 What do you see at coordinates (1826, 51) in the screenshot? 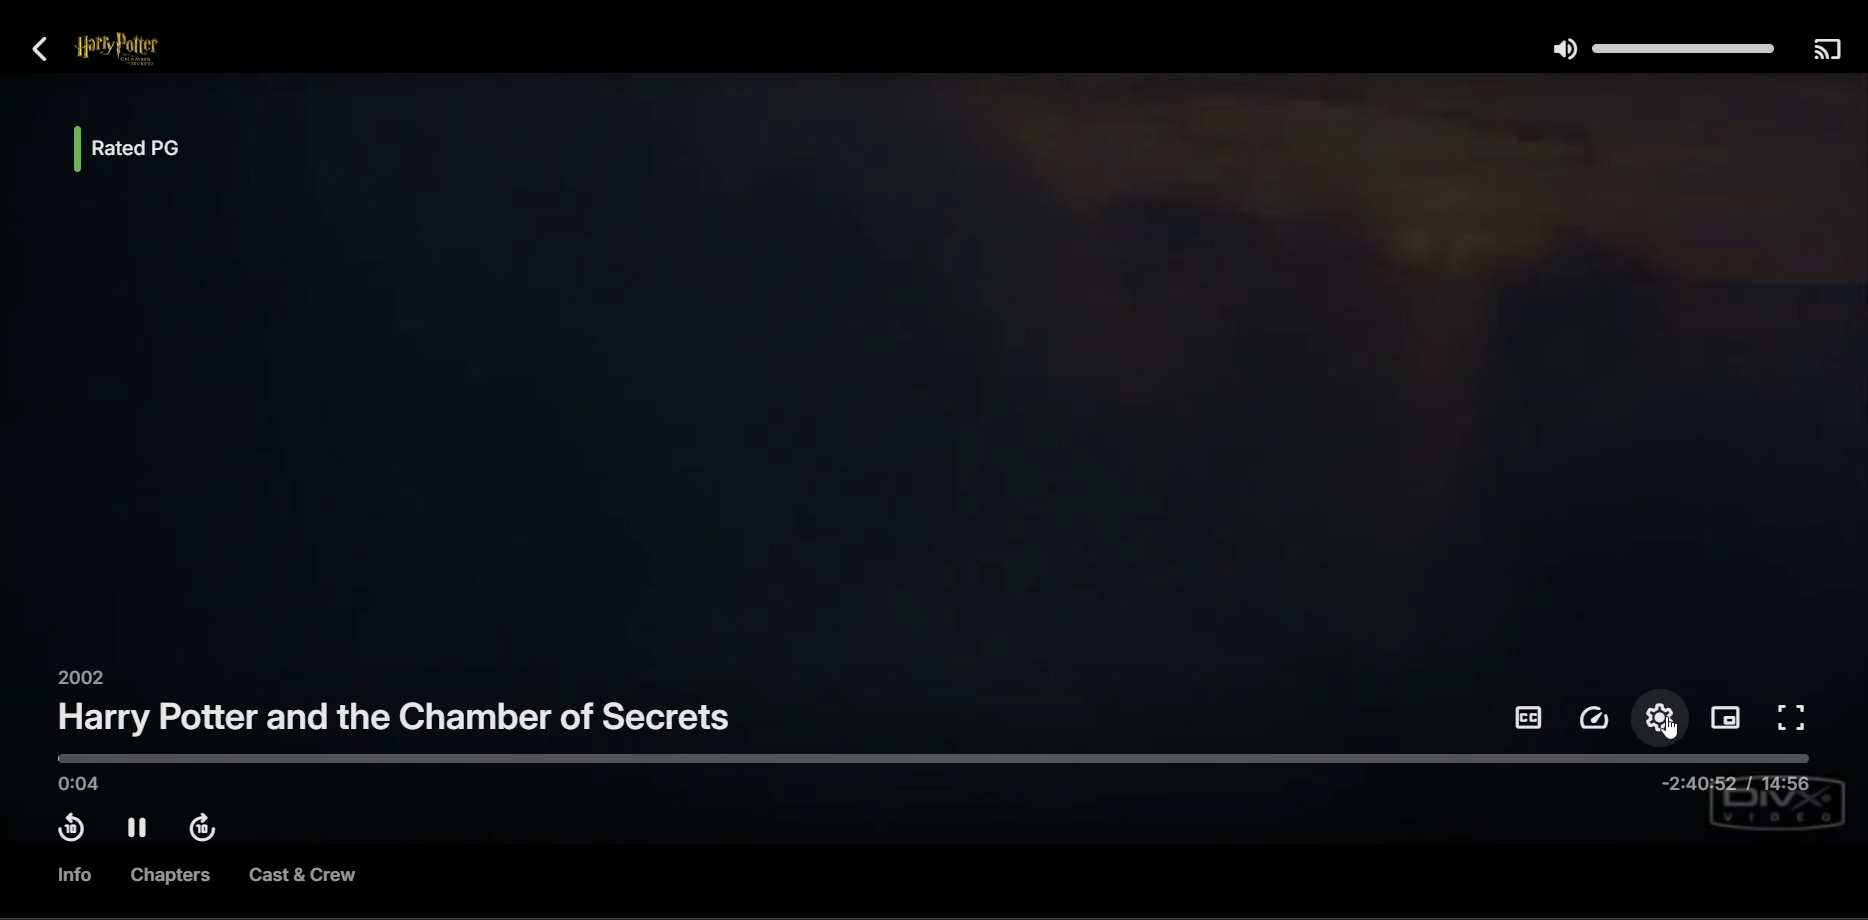
I see `Play on another device` at bounding box center [1826, 51].